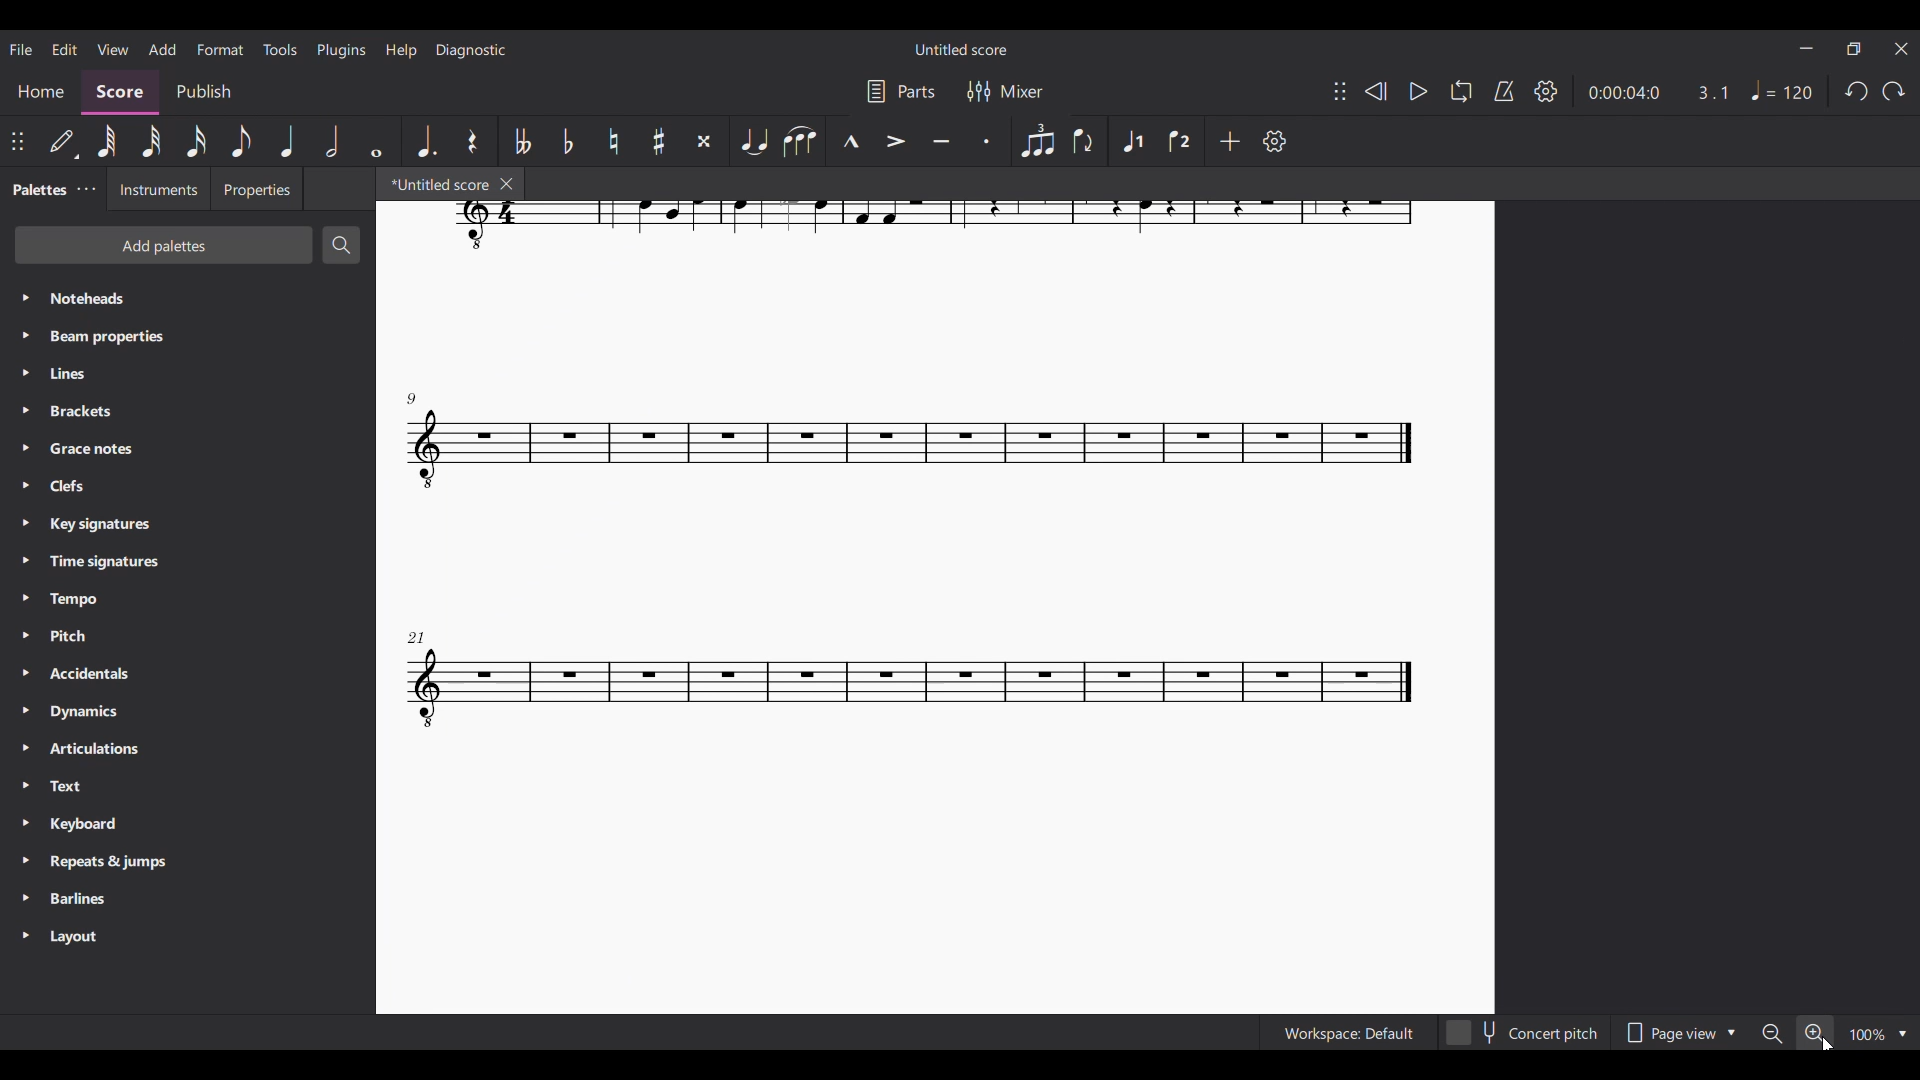 The image size is (1920, 1080). I want to click on Beam properties, so click(187, 337).